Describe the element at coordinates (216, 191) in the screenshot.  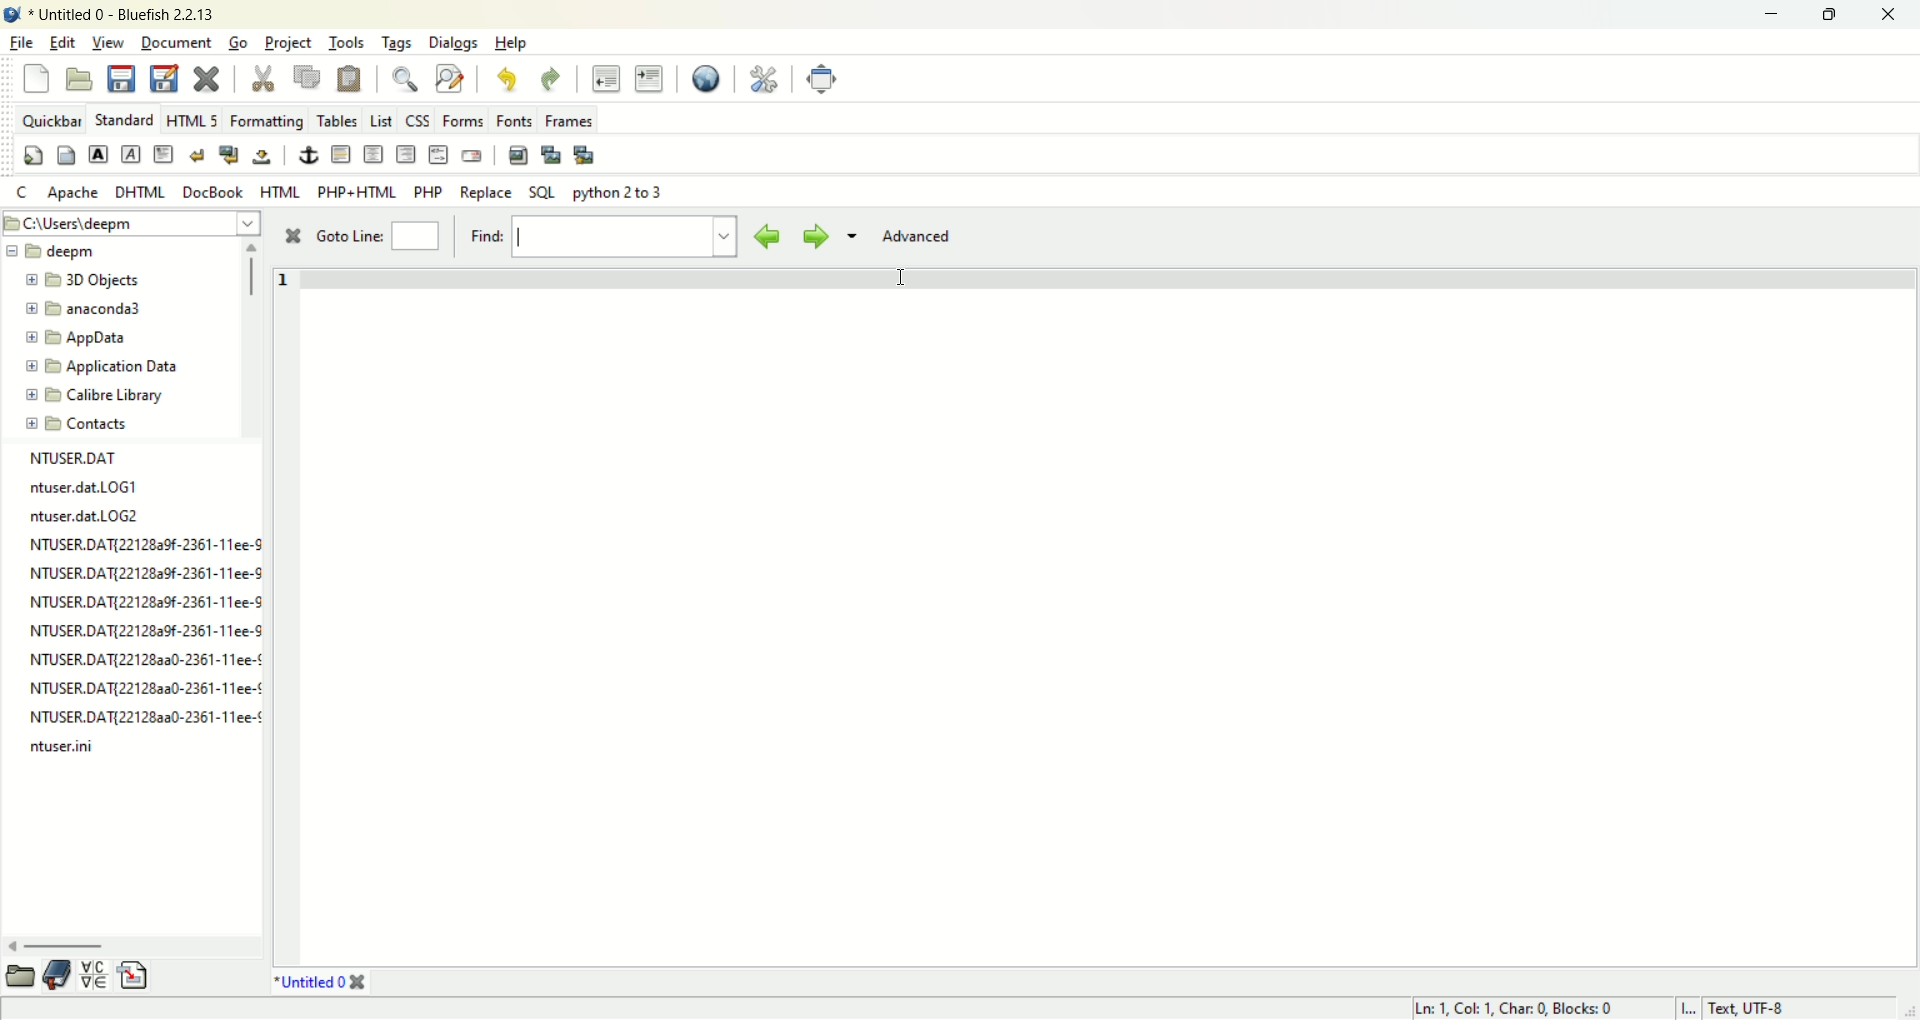
I see `docbook` at that location.